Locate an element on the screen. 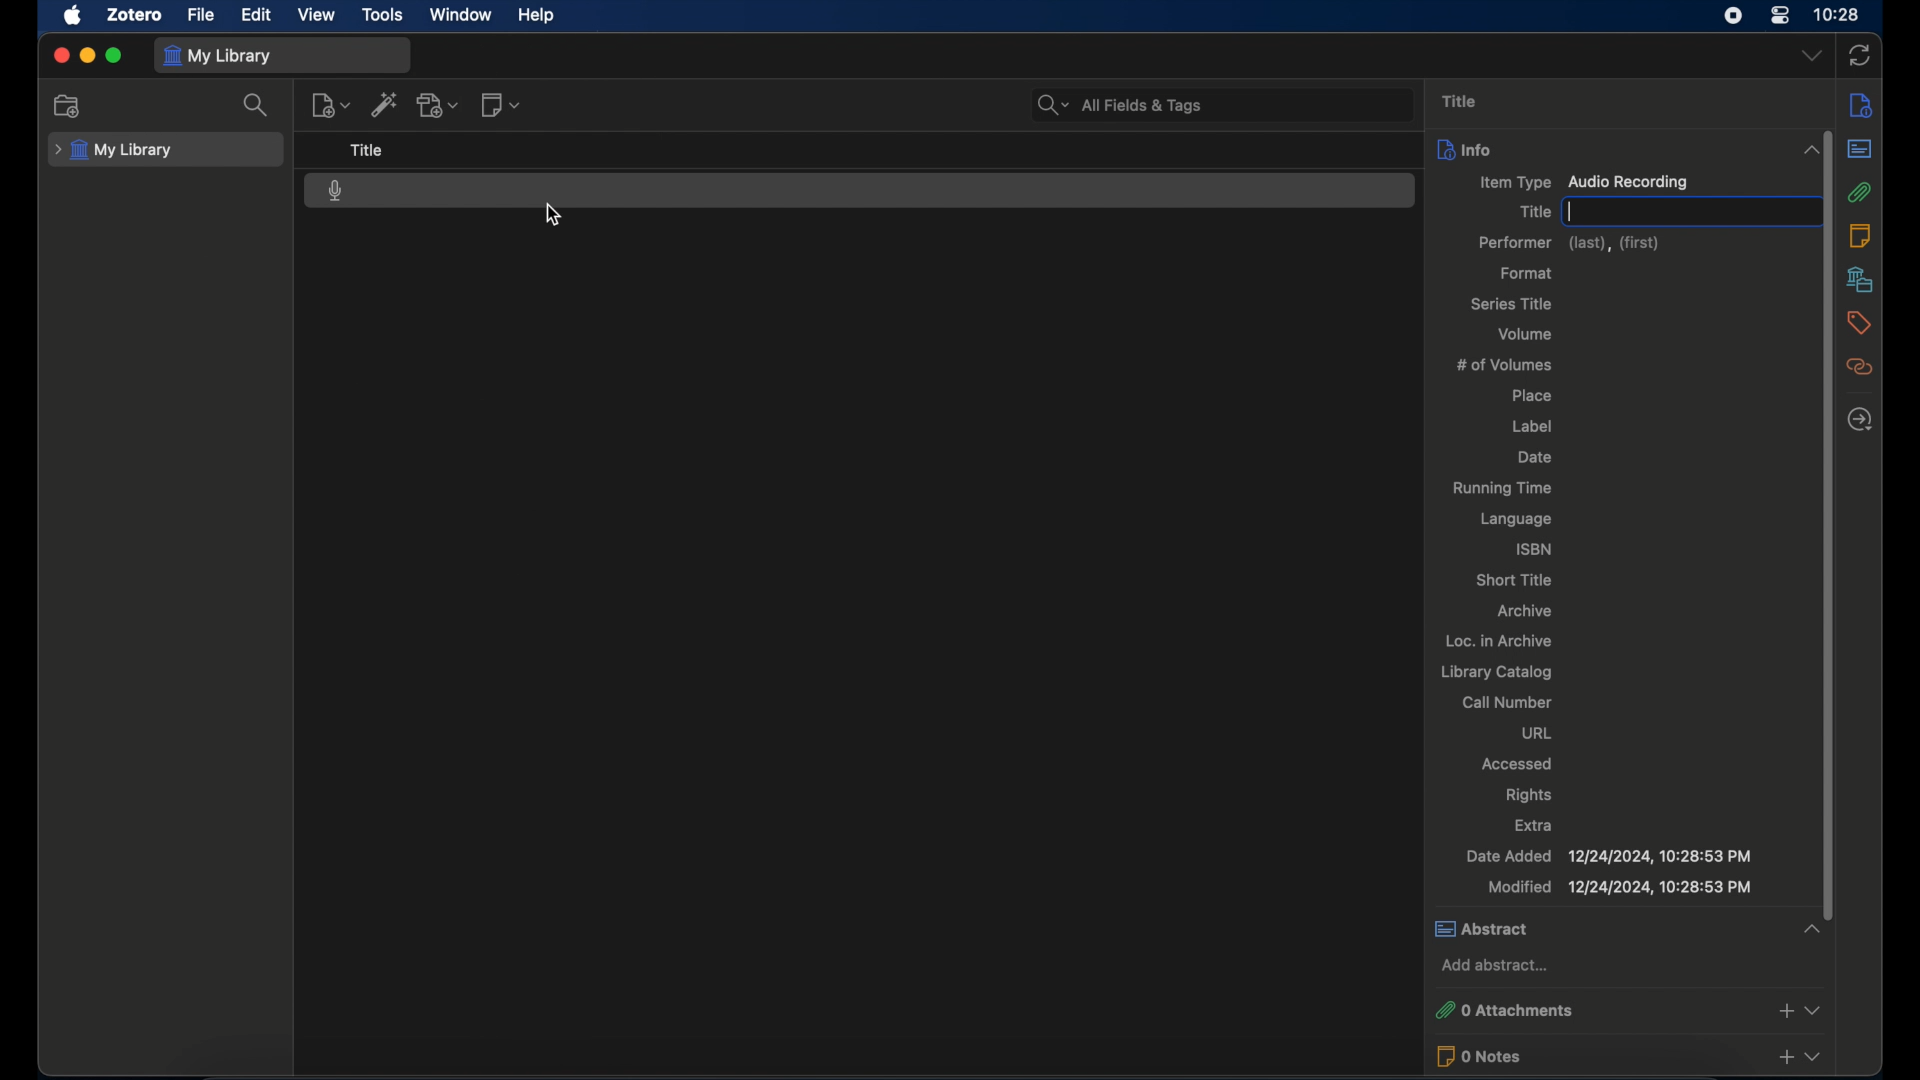  language is located at coordinates (1519, 521).